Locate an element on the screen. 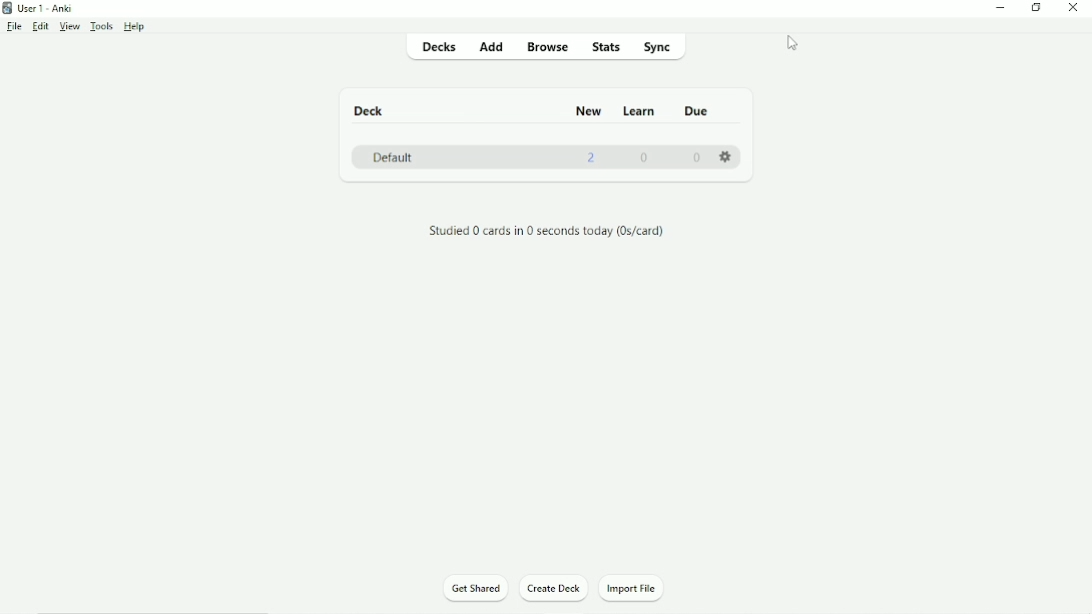 The width and height of the screenshot is (1092, 614). Close is located at coordinates (1073, 8).